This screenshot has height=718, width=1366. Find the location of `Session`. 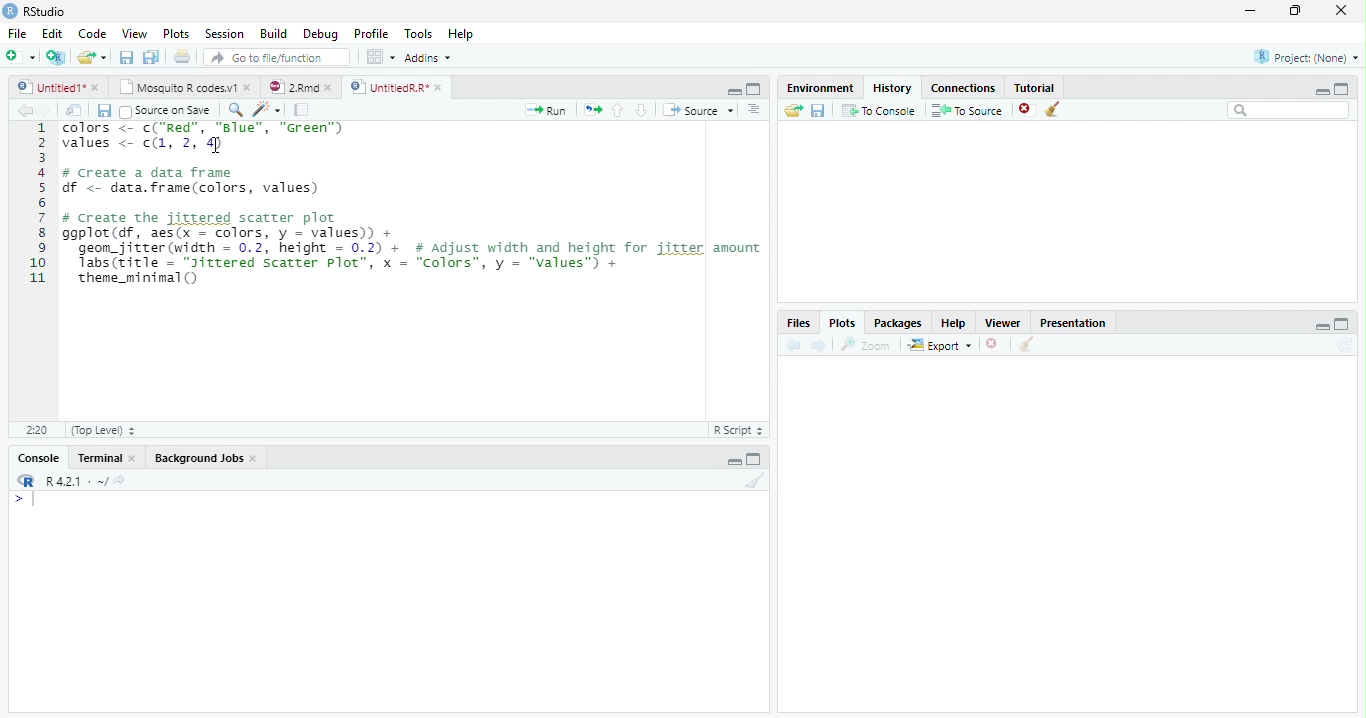

Session is located at coordinates (224, 33).